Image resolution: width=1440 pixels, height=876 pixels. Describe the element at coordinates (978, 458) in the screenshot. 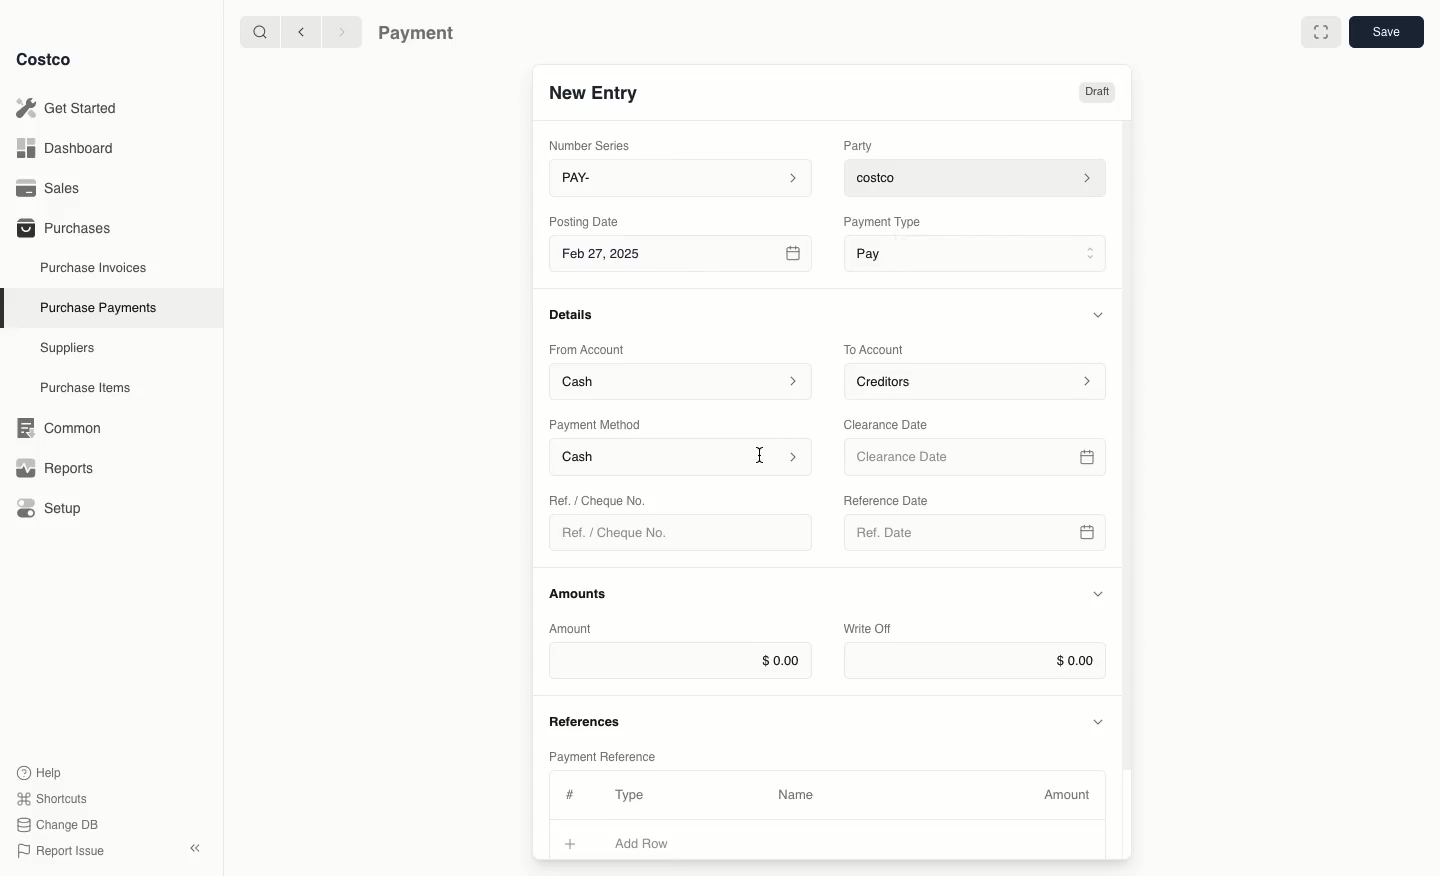

I see `Clearance Date` at that location.